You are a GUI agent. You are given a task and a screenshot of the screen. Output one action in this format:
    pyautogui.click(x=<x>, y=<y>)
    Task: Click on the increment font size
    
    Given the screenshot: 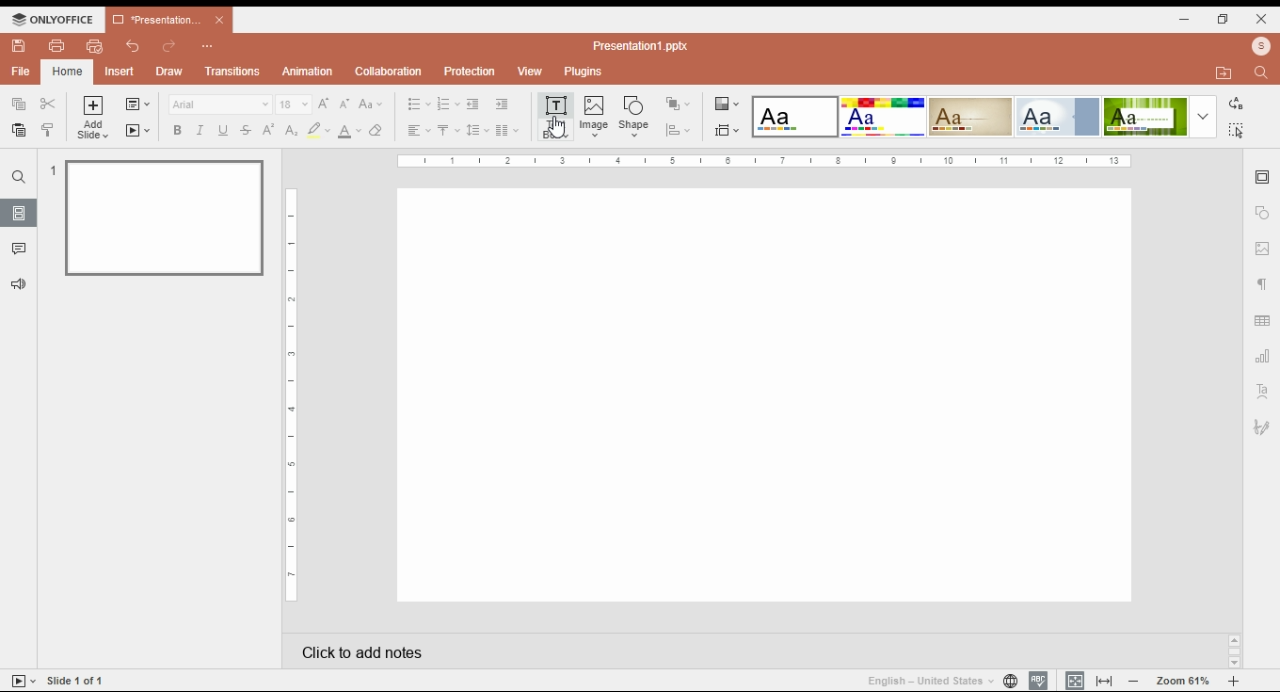 What is the action you would take?
    pyautogui.click(x=325, y=102)
    